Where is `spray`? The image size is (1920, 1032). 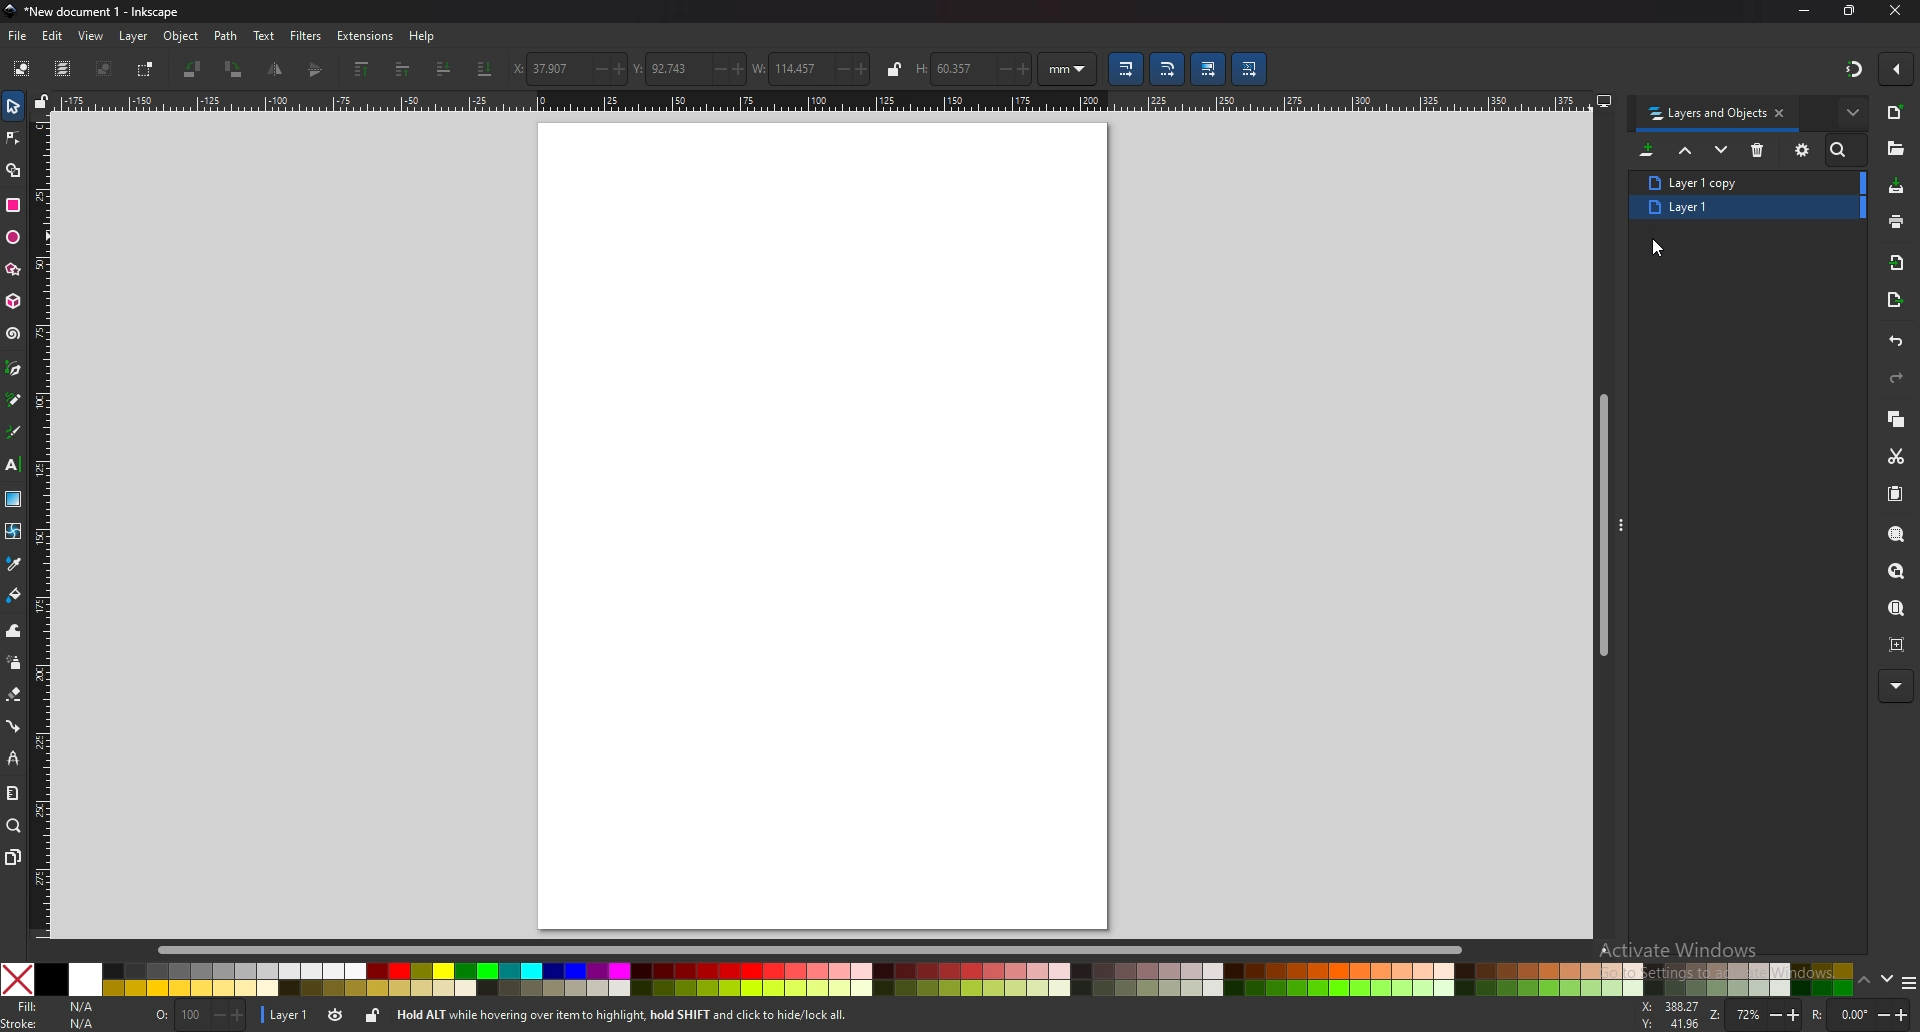
spray is located at coordinates (14, 661).